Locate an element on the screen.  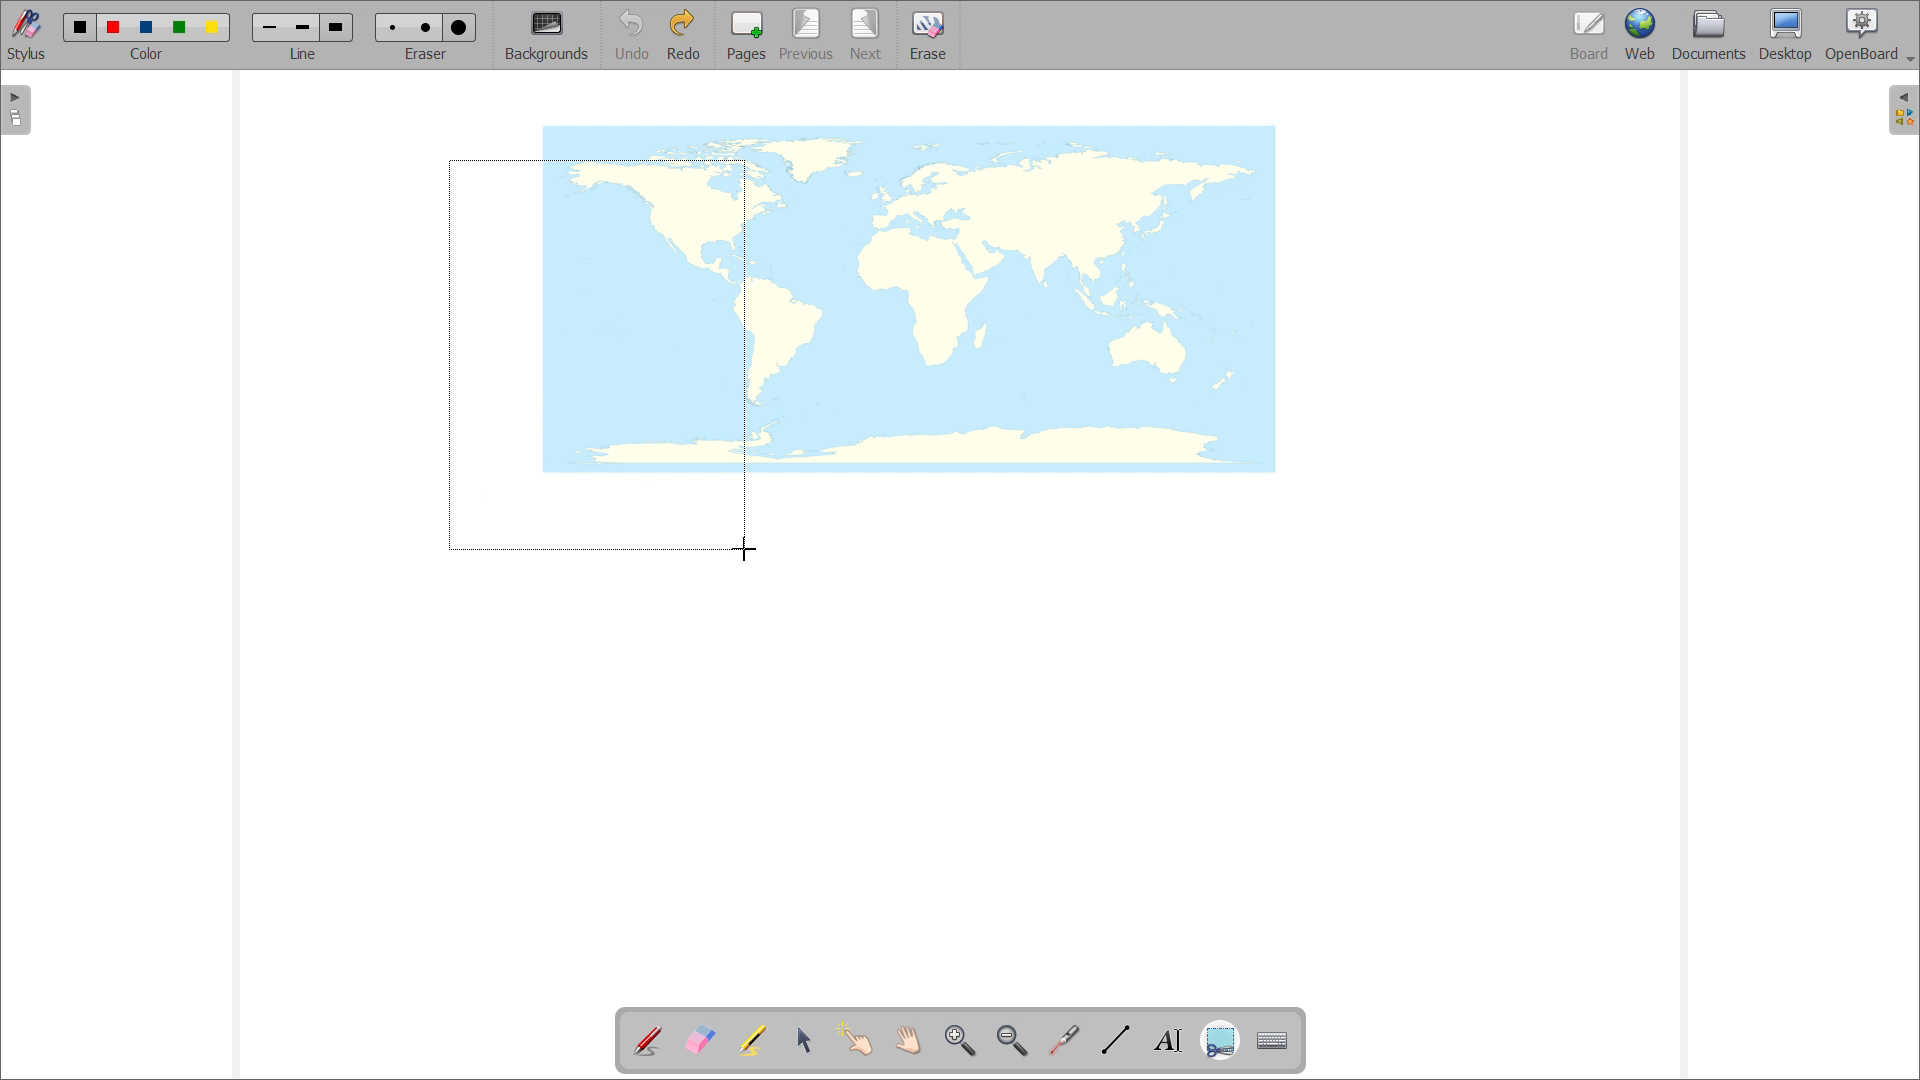
backgrounds is located at coordinates (547, 35).